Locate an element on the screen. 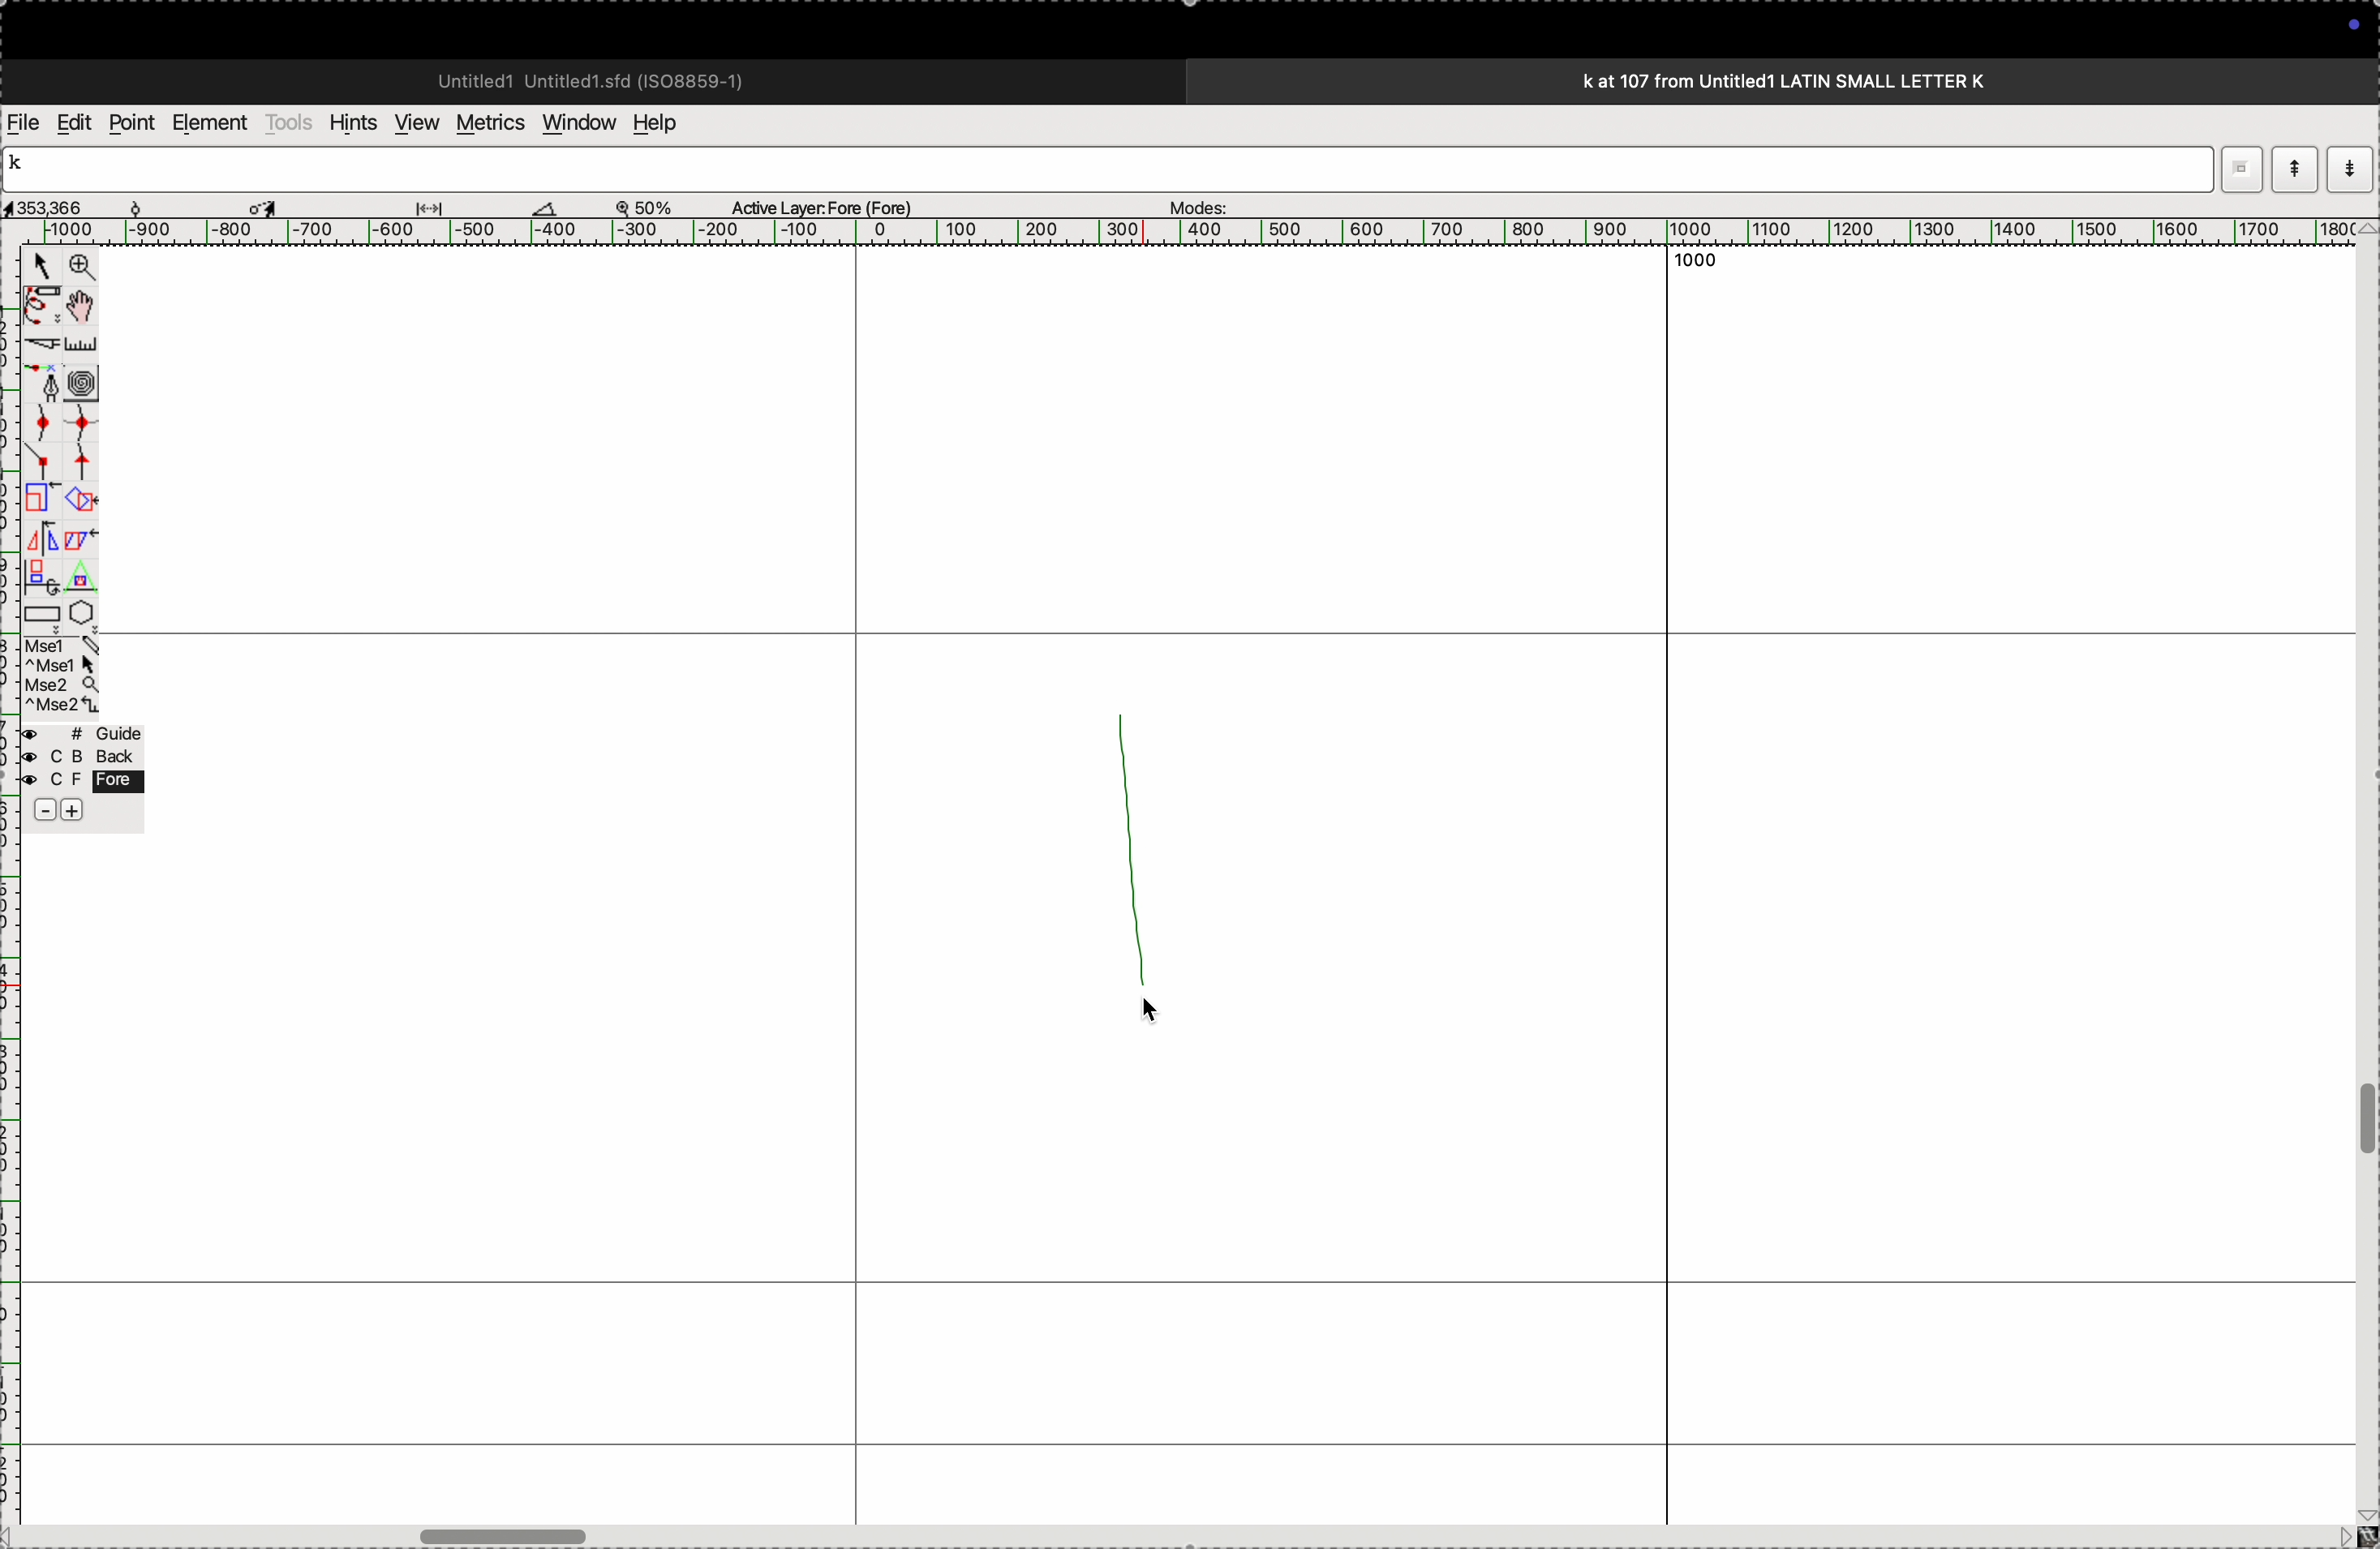 Image resolution: width=2380 pixels, height=1549 pixels. window is located at coordinates (575, 121).